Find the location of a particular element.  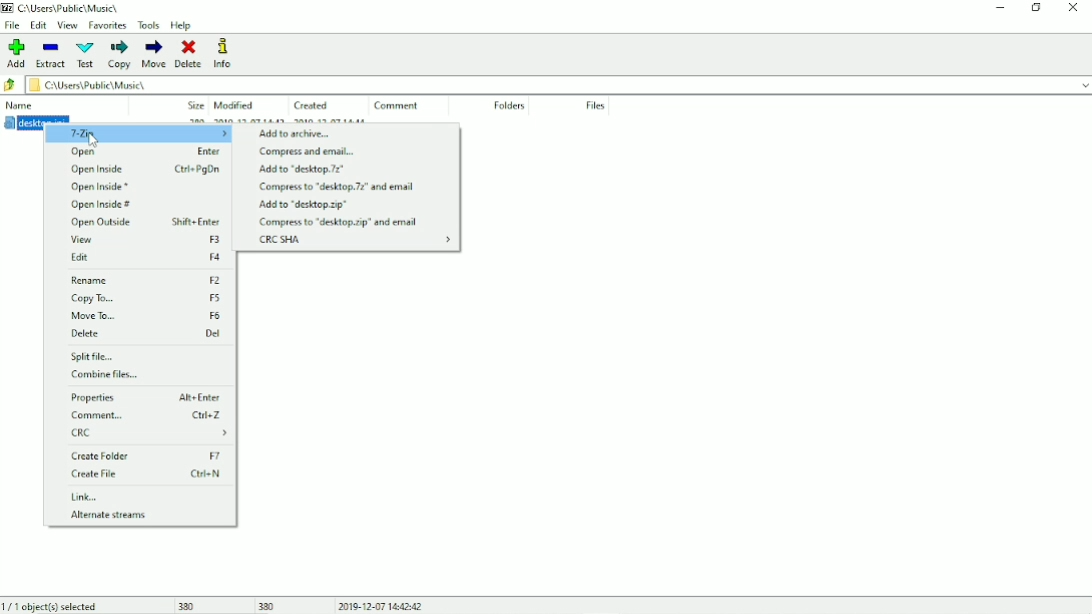

Move To is located at coordinates (146, 316).